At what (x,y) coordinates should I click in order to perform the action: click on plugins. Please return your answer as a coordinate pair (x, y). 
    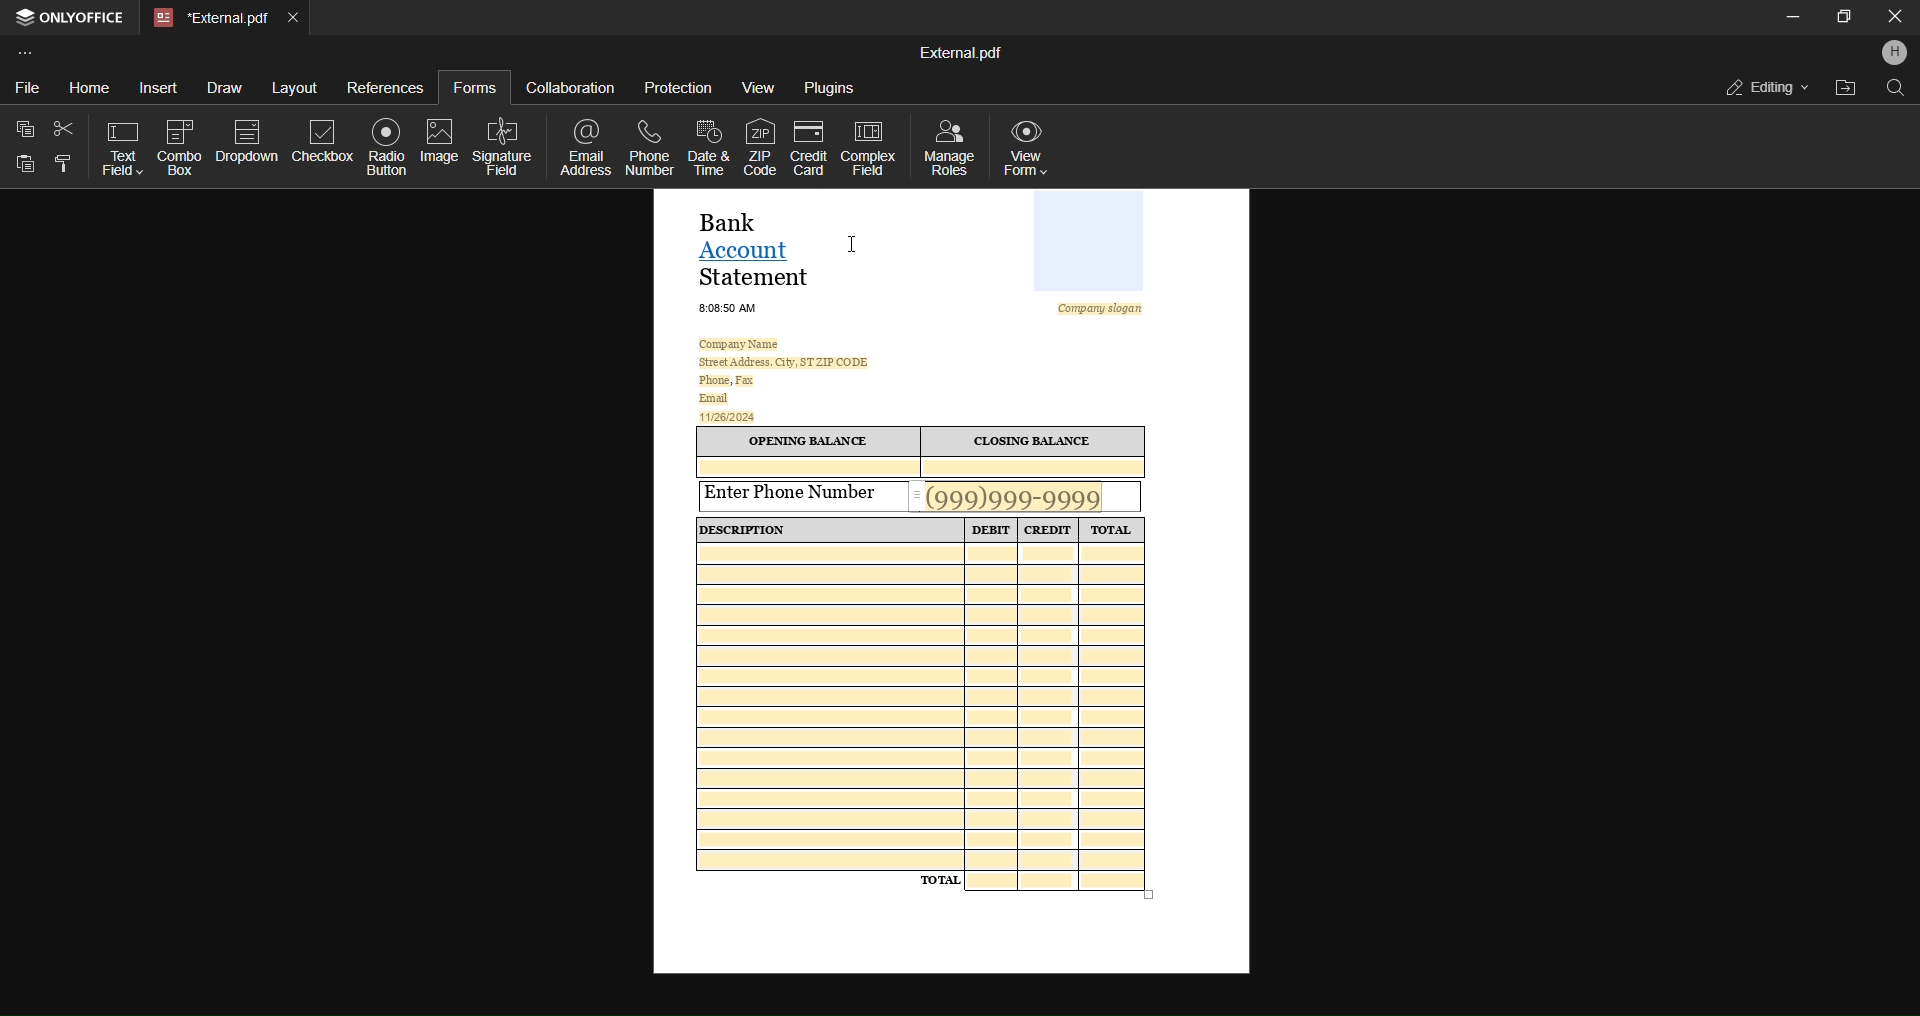
    Looking at the image, I should click on (831, 89).